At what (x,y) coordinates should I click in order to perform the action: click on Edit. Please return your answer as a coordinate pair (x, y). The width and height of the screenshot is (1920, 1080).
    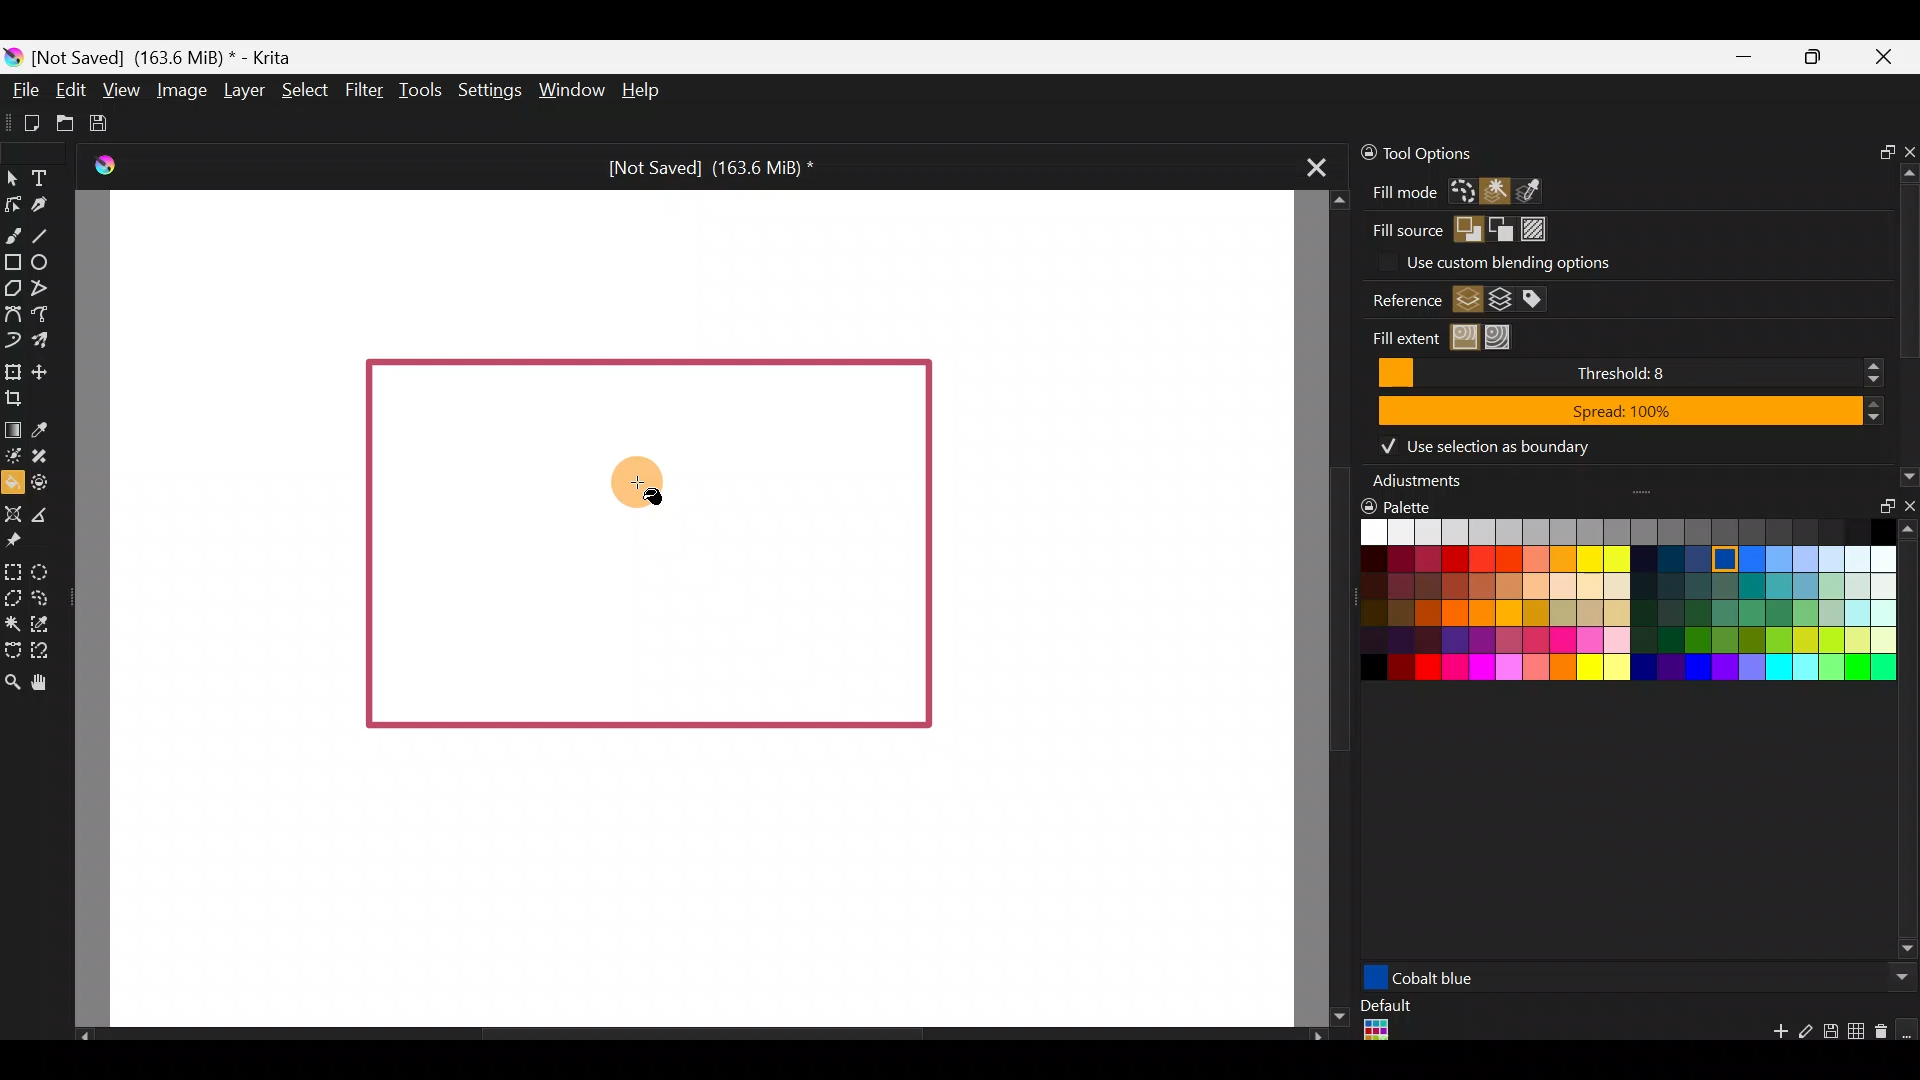
    Looking at the image, I should click on (70, 91).